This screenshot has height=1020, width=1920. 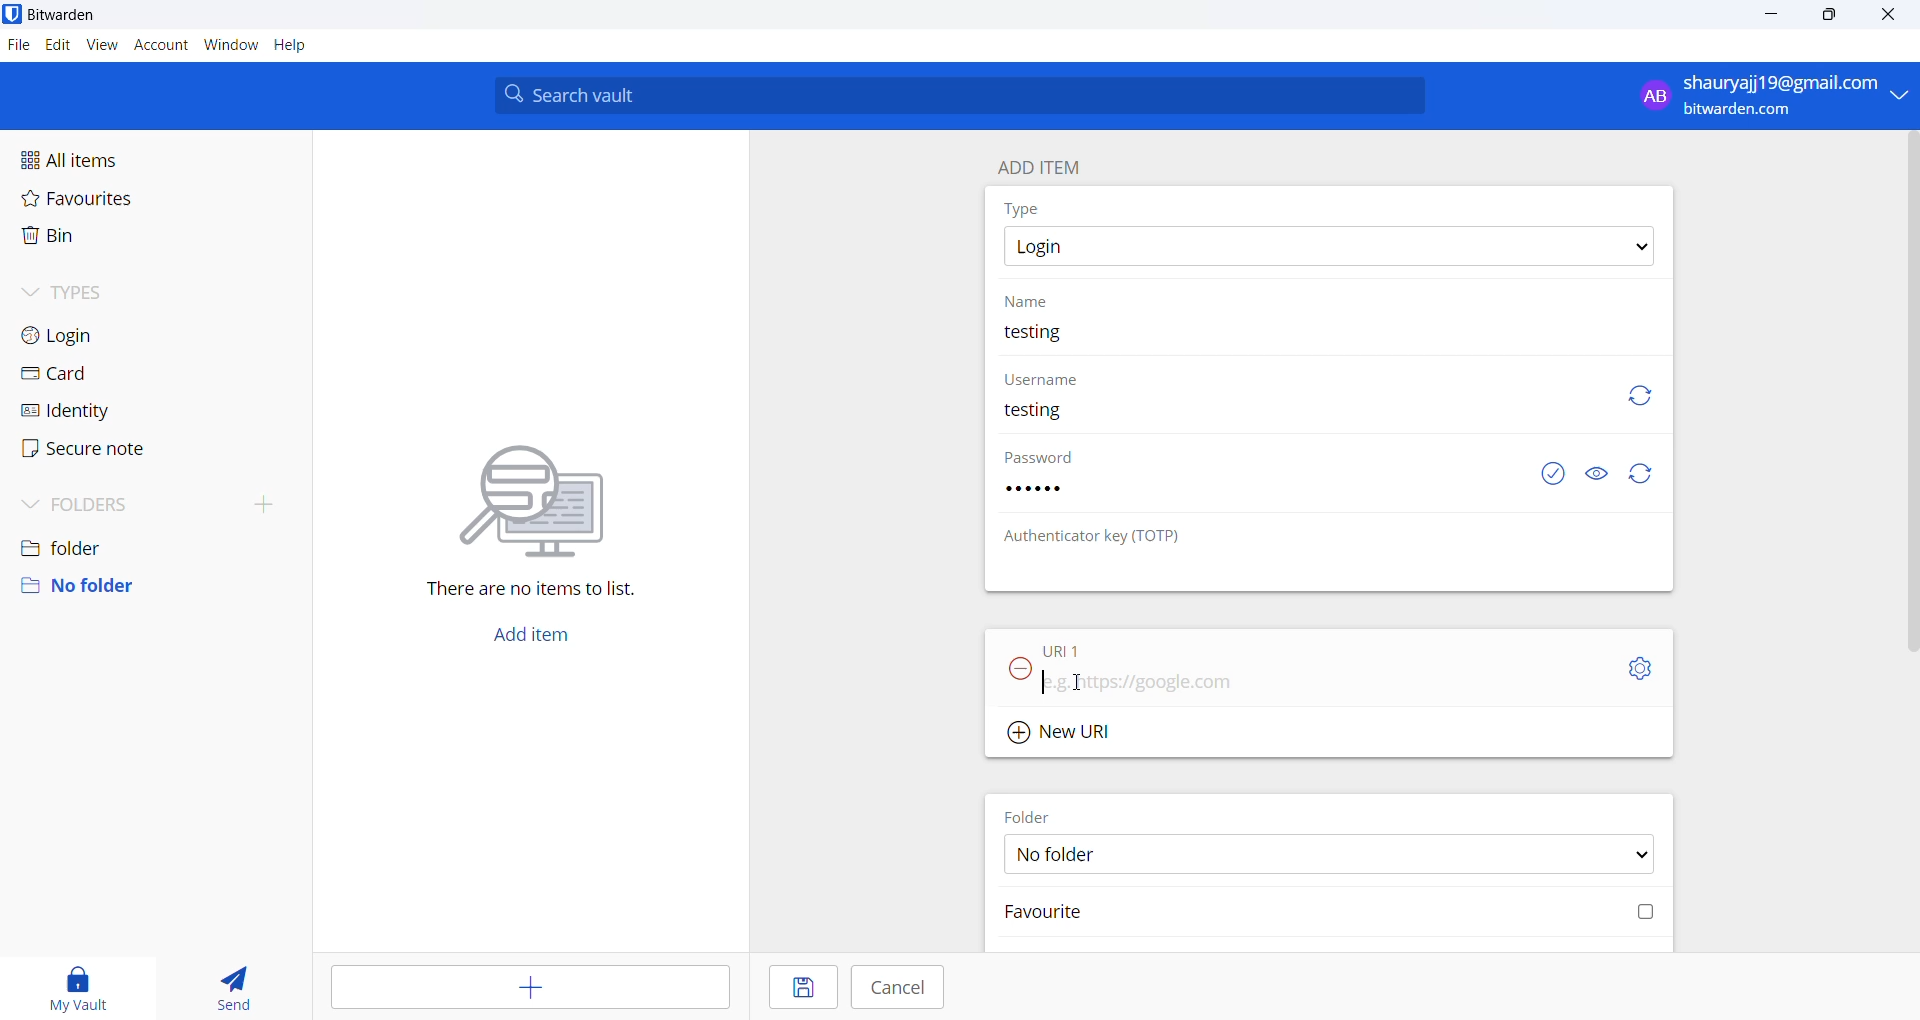 I want to click on secure note, so click(x=101, y=450).